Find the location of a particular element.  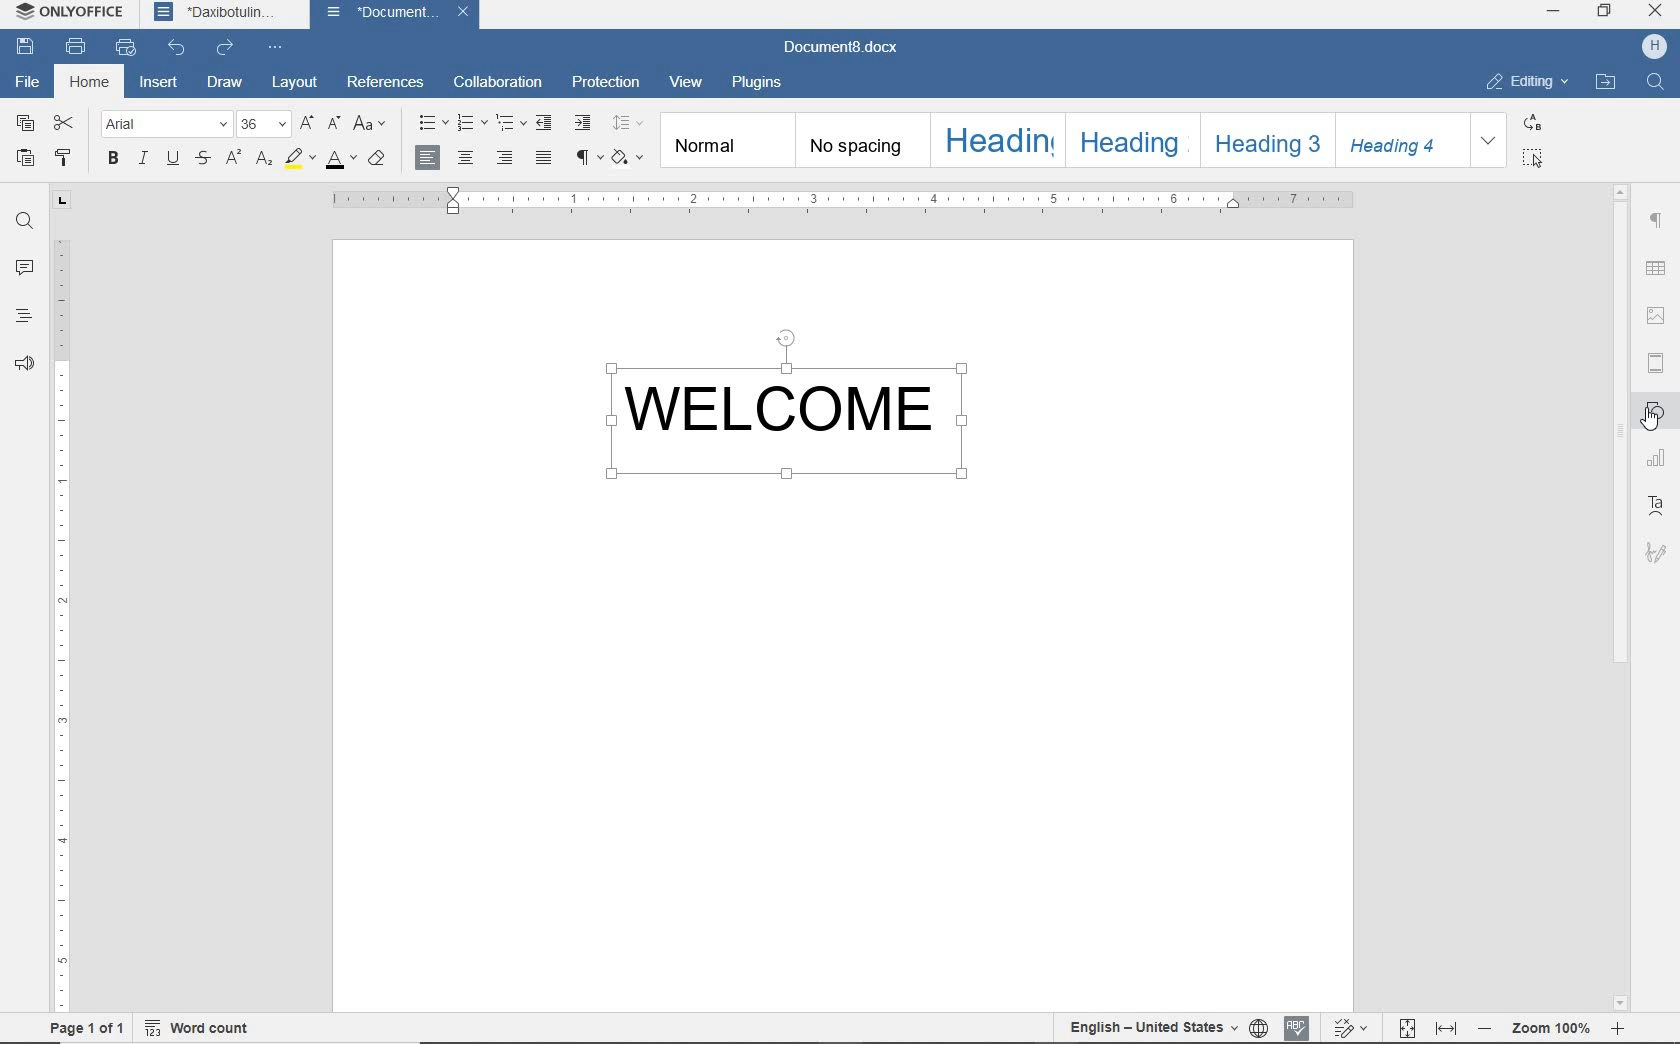

TEXT ART is located at coordinates (1658, 506).